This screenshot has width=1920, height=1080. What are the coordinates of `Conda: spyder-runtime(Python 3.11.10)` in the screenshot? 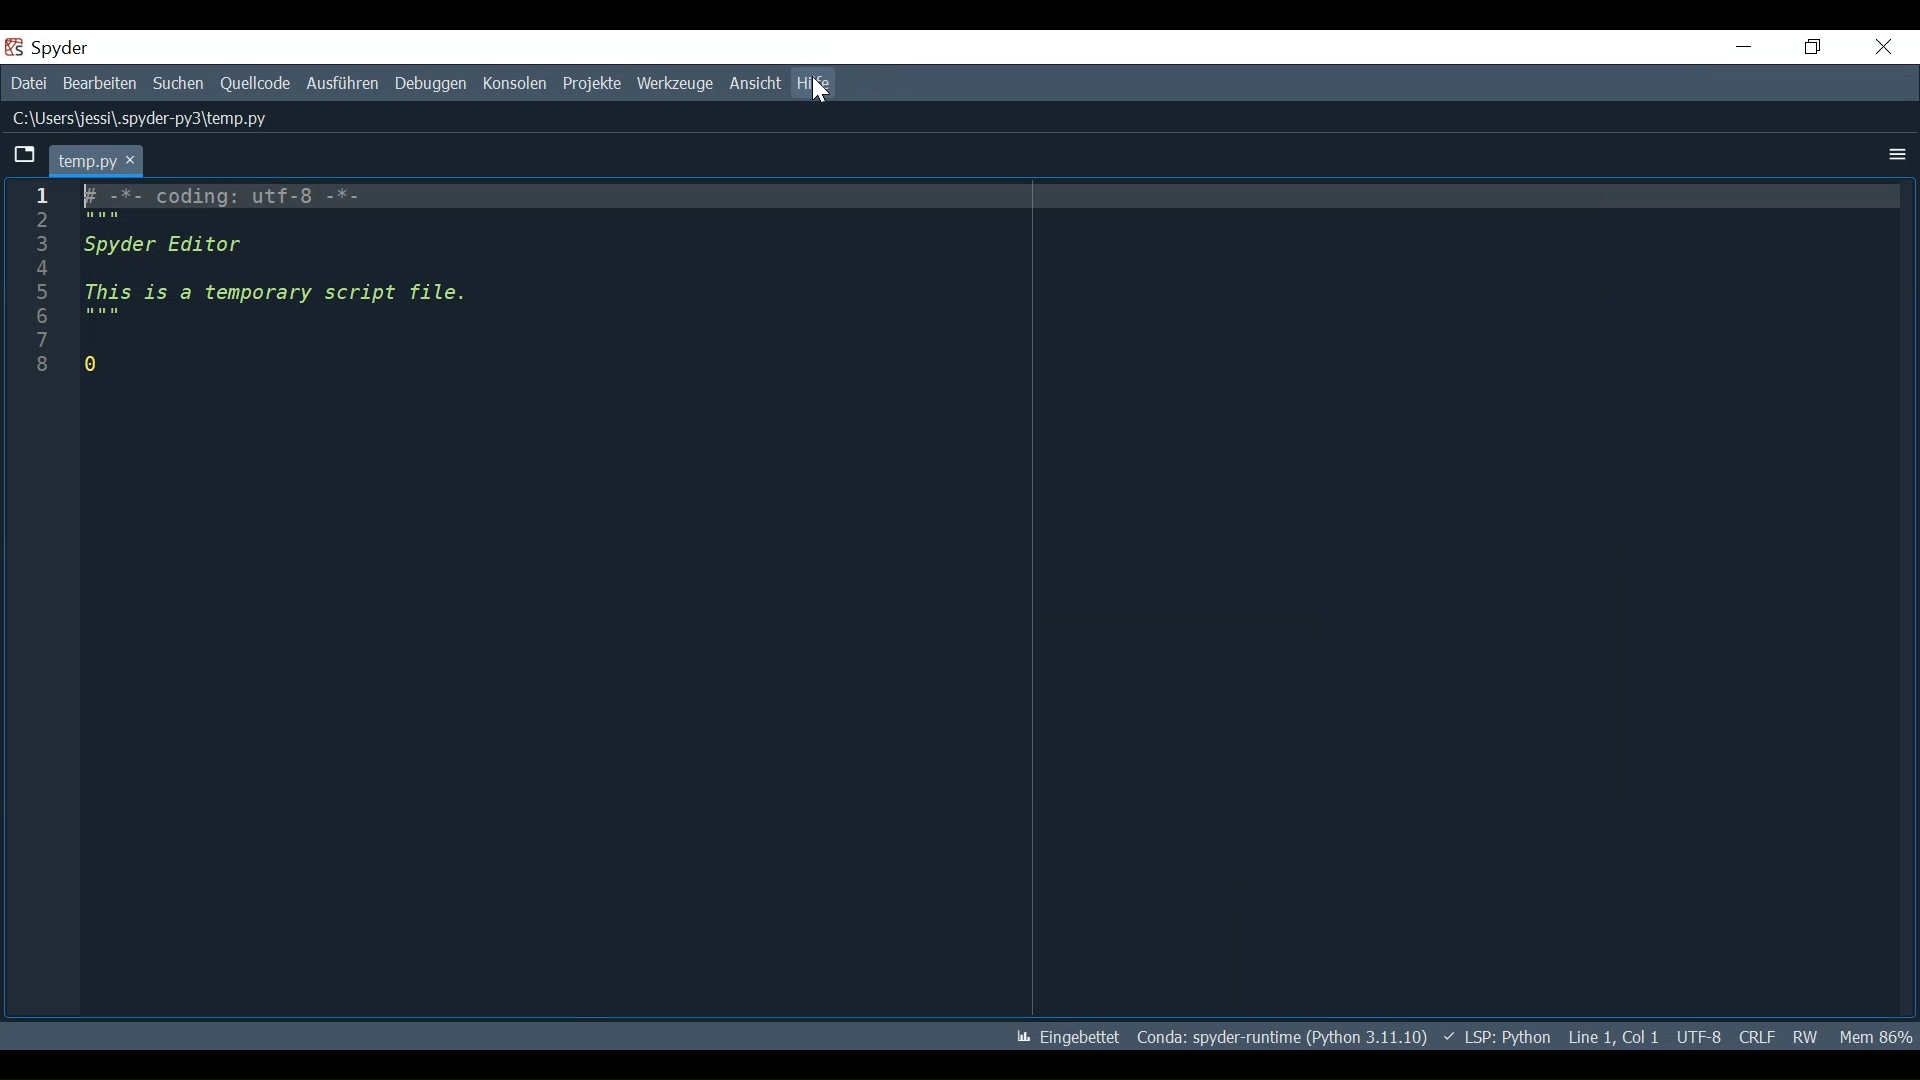 It's located at (1279, 1037).